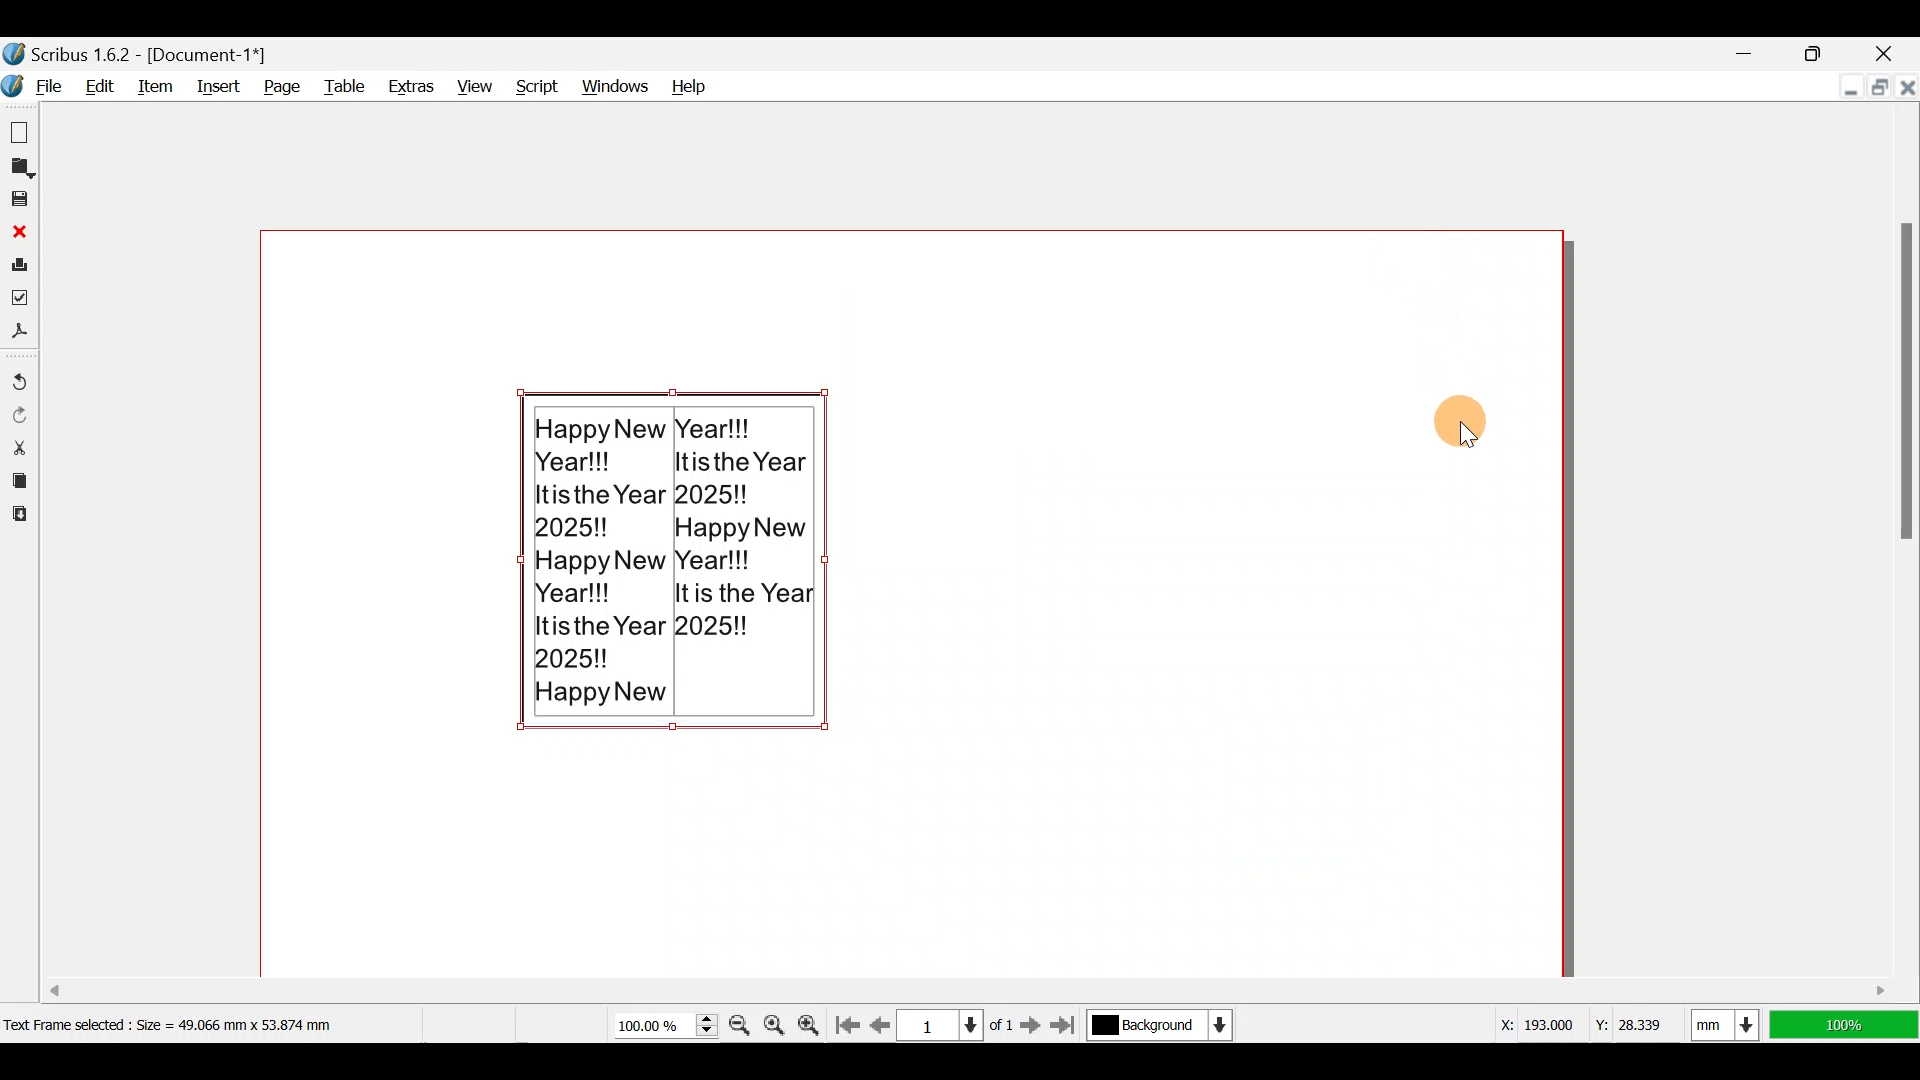 The width and height of the screenshot is (1920, 1080). Describe the element at coordinates (20, 373) in the screenshot. I see `Undo` at that location.